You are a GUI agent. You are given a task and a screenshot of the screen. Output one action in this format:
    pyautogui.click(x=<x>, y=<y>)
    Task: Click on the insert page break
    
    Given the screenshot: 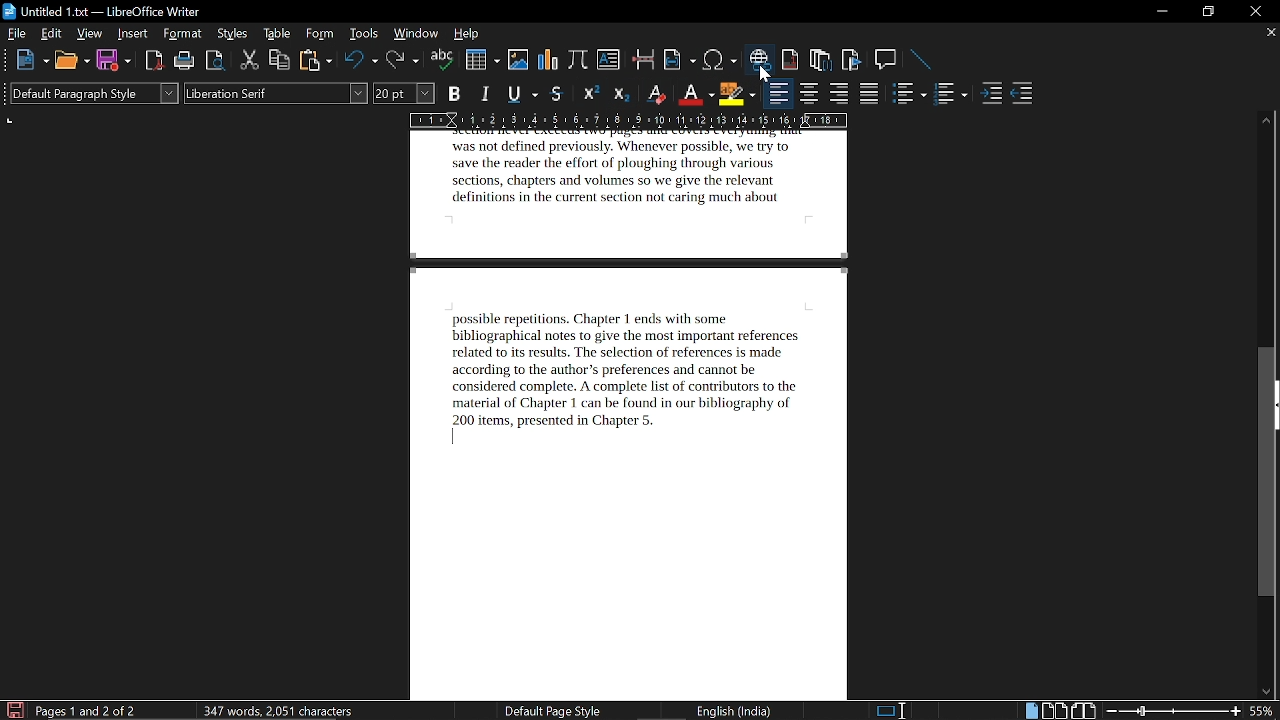 What is the action you would take?
    pyautogui.click(x=643, y=61)
    